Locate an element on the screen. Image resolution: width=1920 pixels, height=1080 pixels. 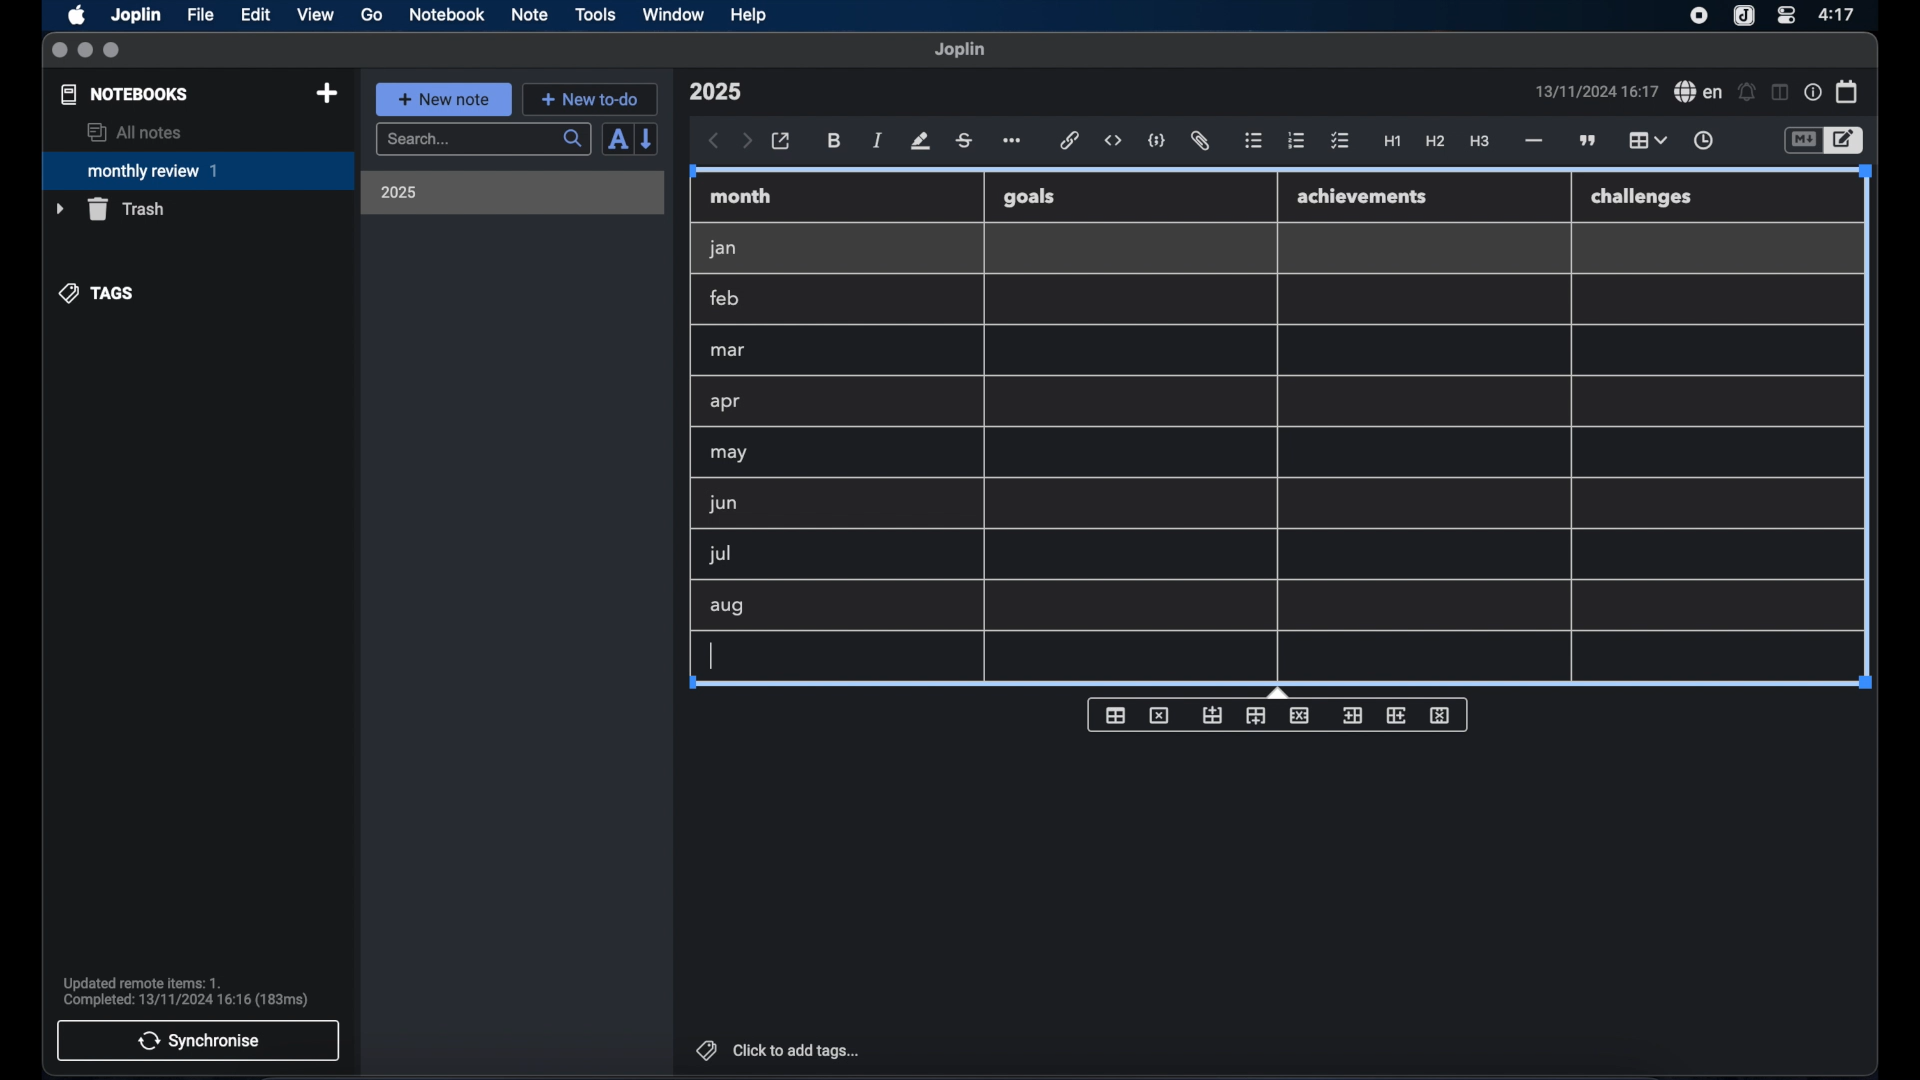
code is located at coordinates (1157, 142).